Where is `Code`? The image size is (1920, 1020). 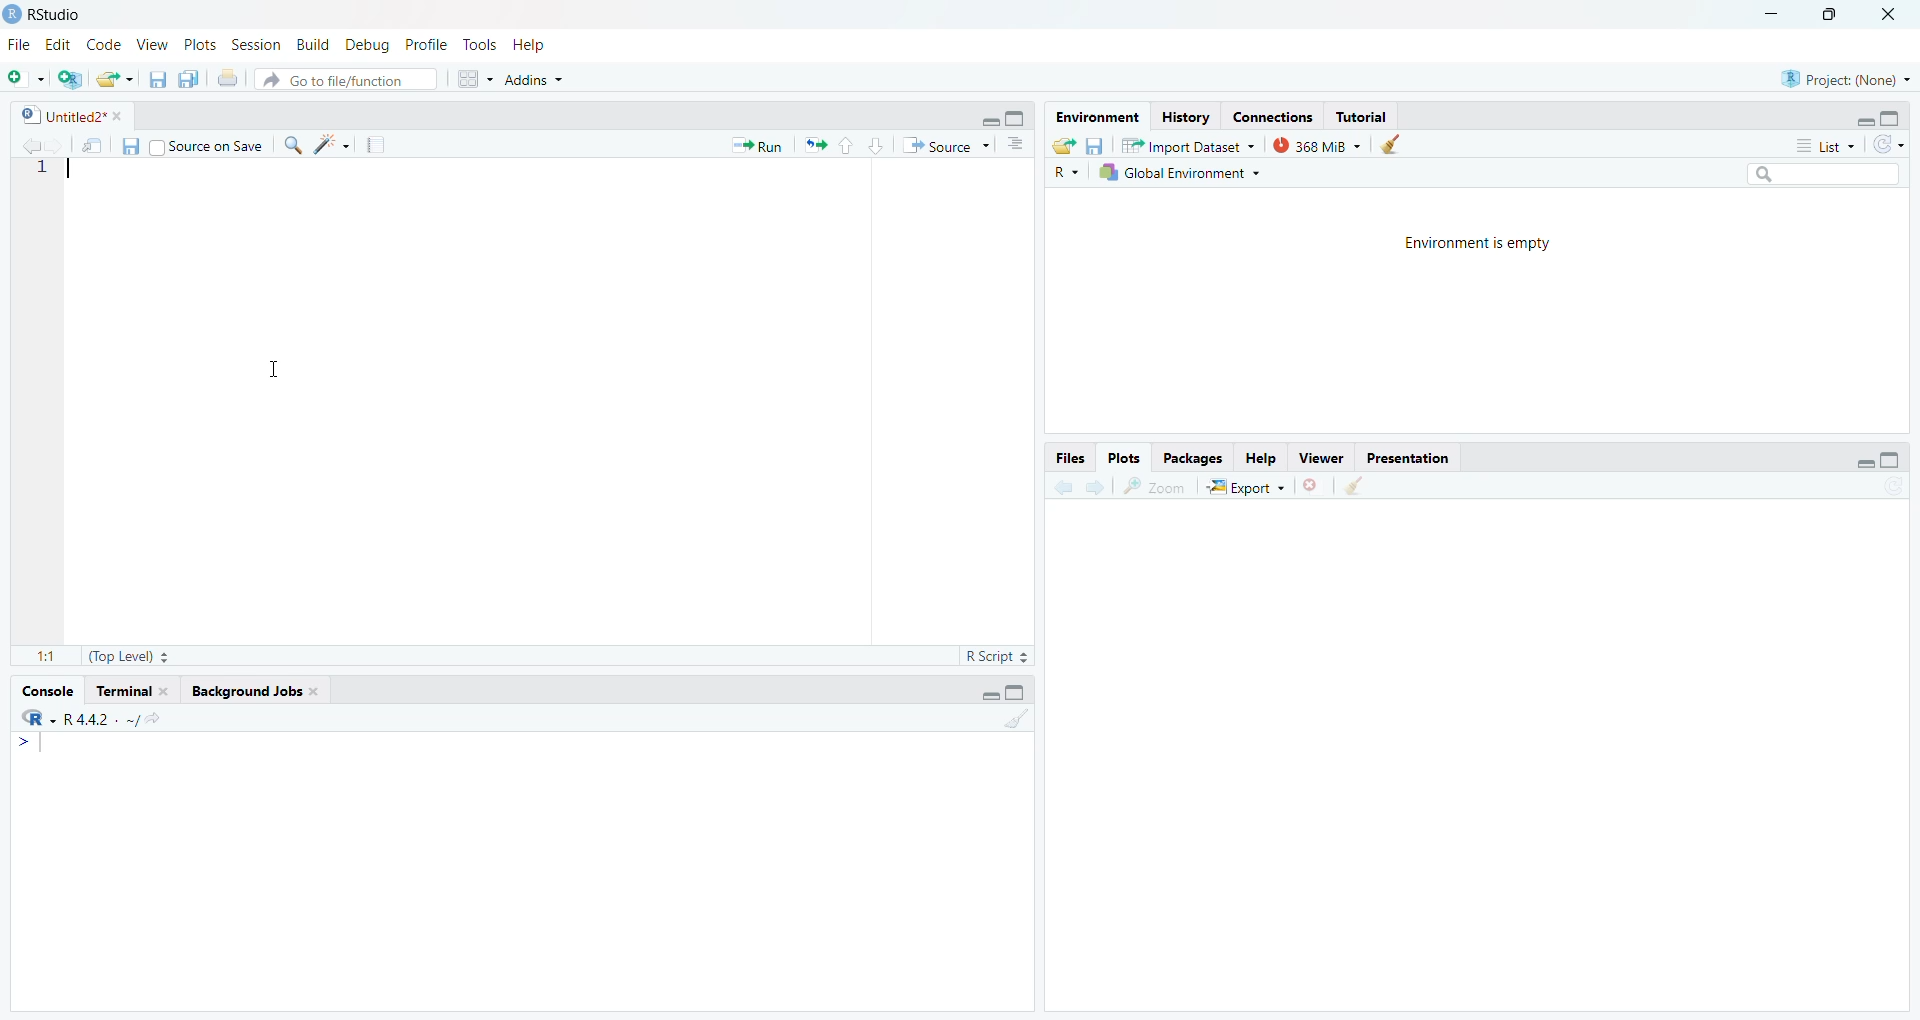
Code is located at coordinates (106, 46).